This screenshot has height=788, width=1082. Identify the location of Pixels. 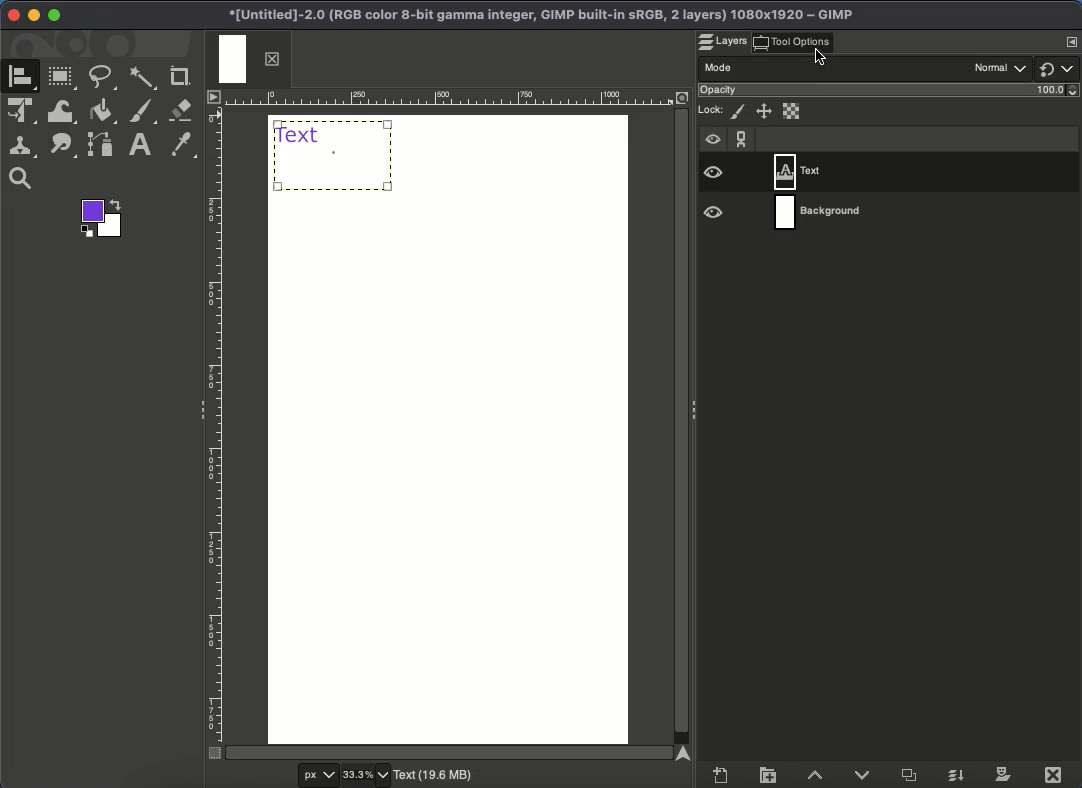
(738, 112).